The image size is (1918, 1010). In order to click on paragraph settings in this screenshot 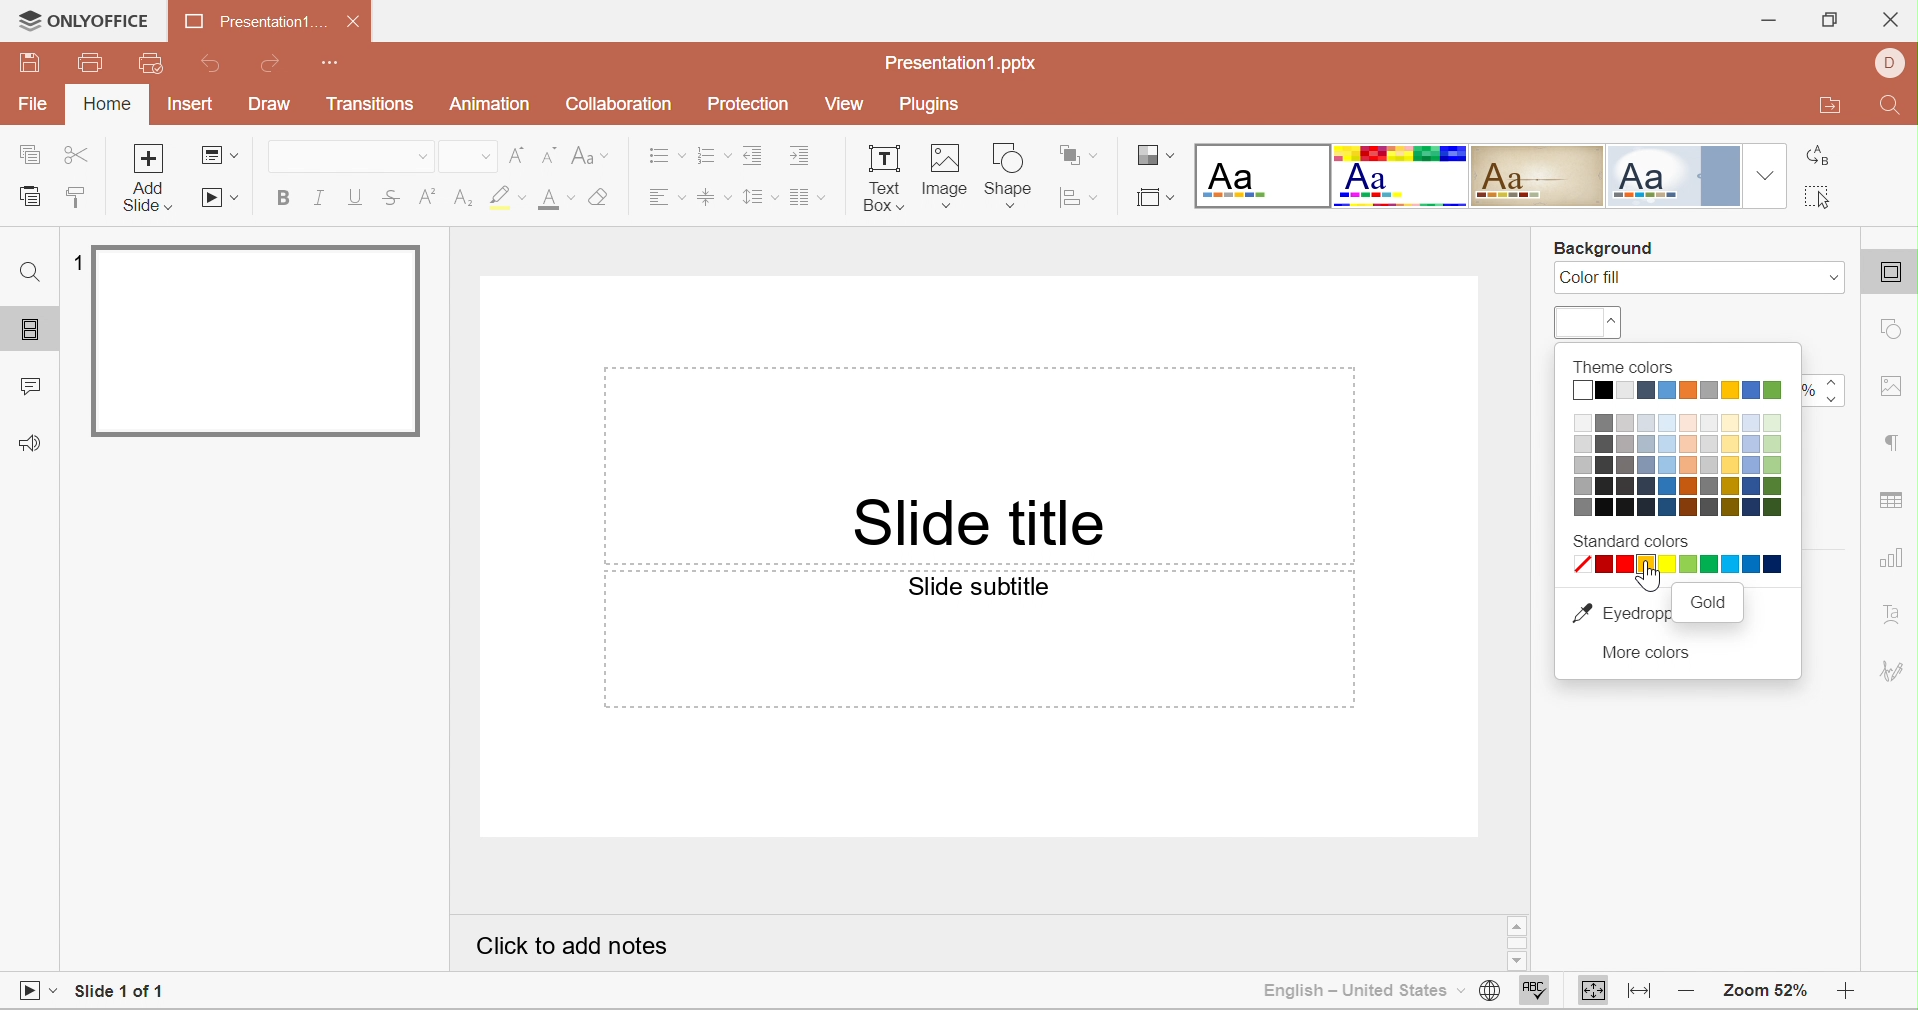, I will do `click(1890, 442)`.